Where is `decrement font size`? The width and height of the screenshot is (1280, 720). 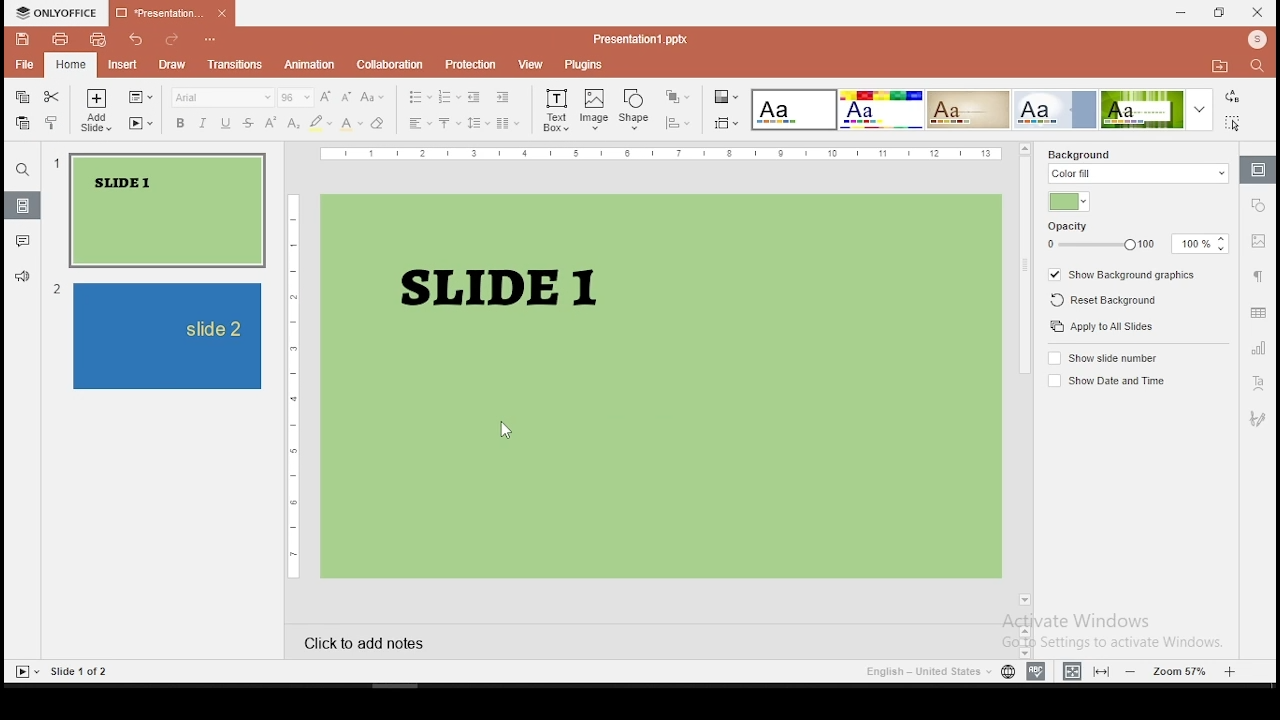 decrement font size is located at coordinates (348, 97).